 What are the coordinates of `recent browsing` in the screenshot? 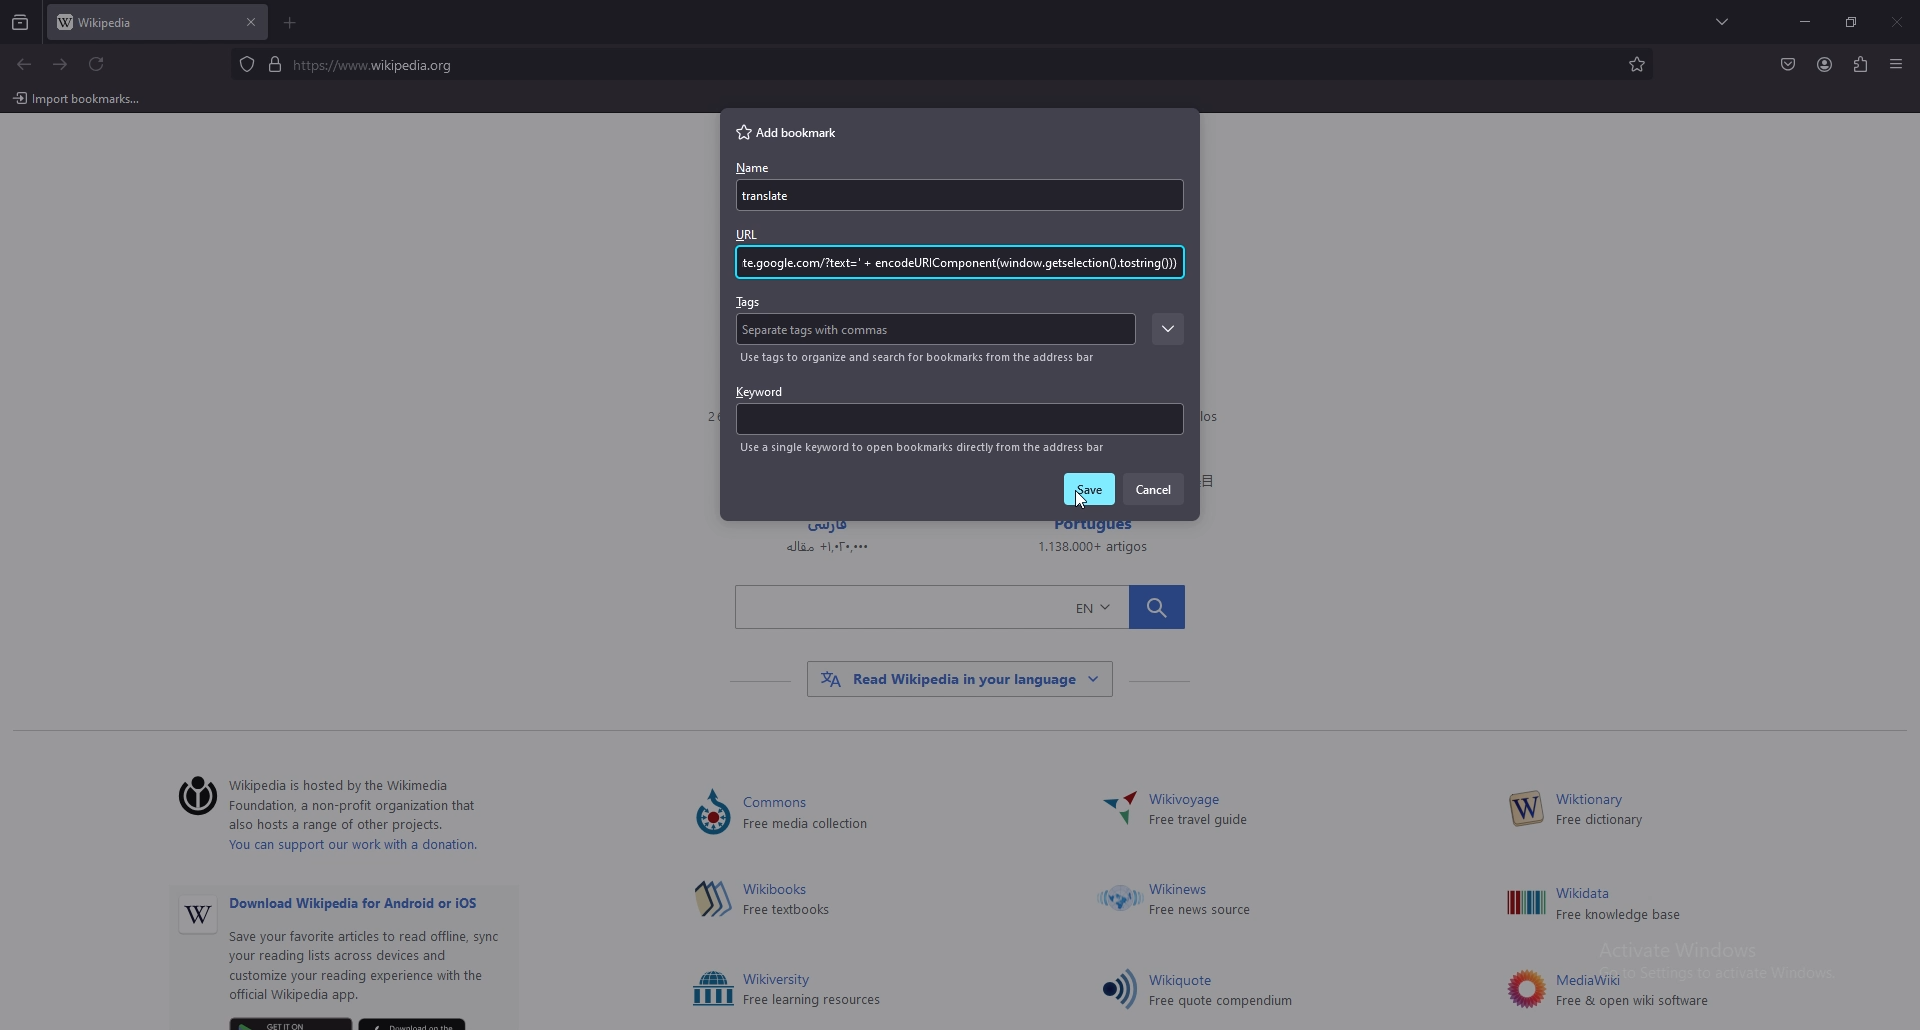 It's located at (21, 24).